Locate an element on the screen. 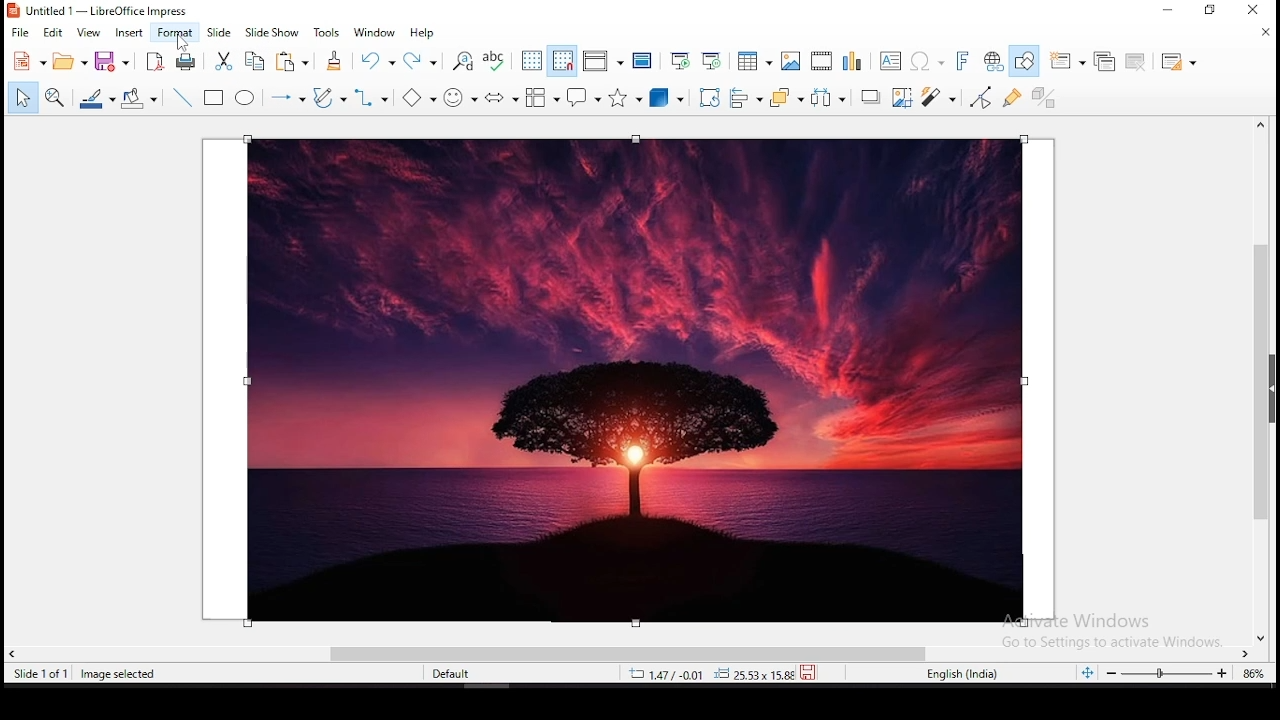  delete slide is located at coordinates (1136, 61).